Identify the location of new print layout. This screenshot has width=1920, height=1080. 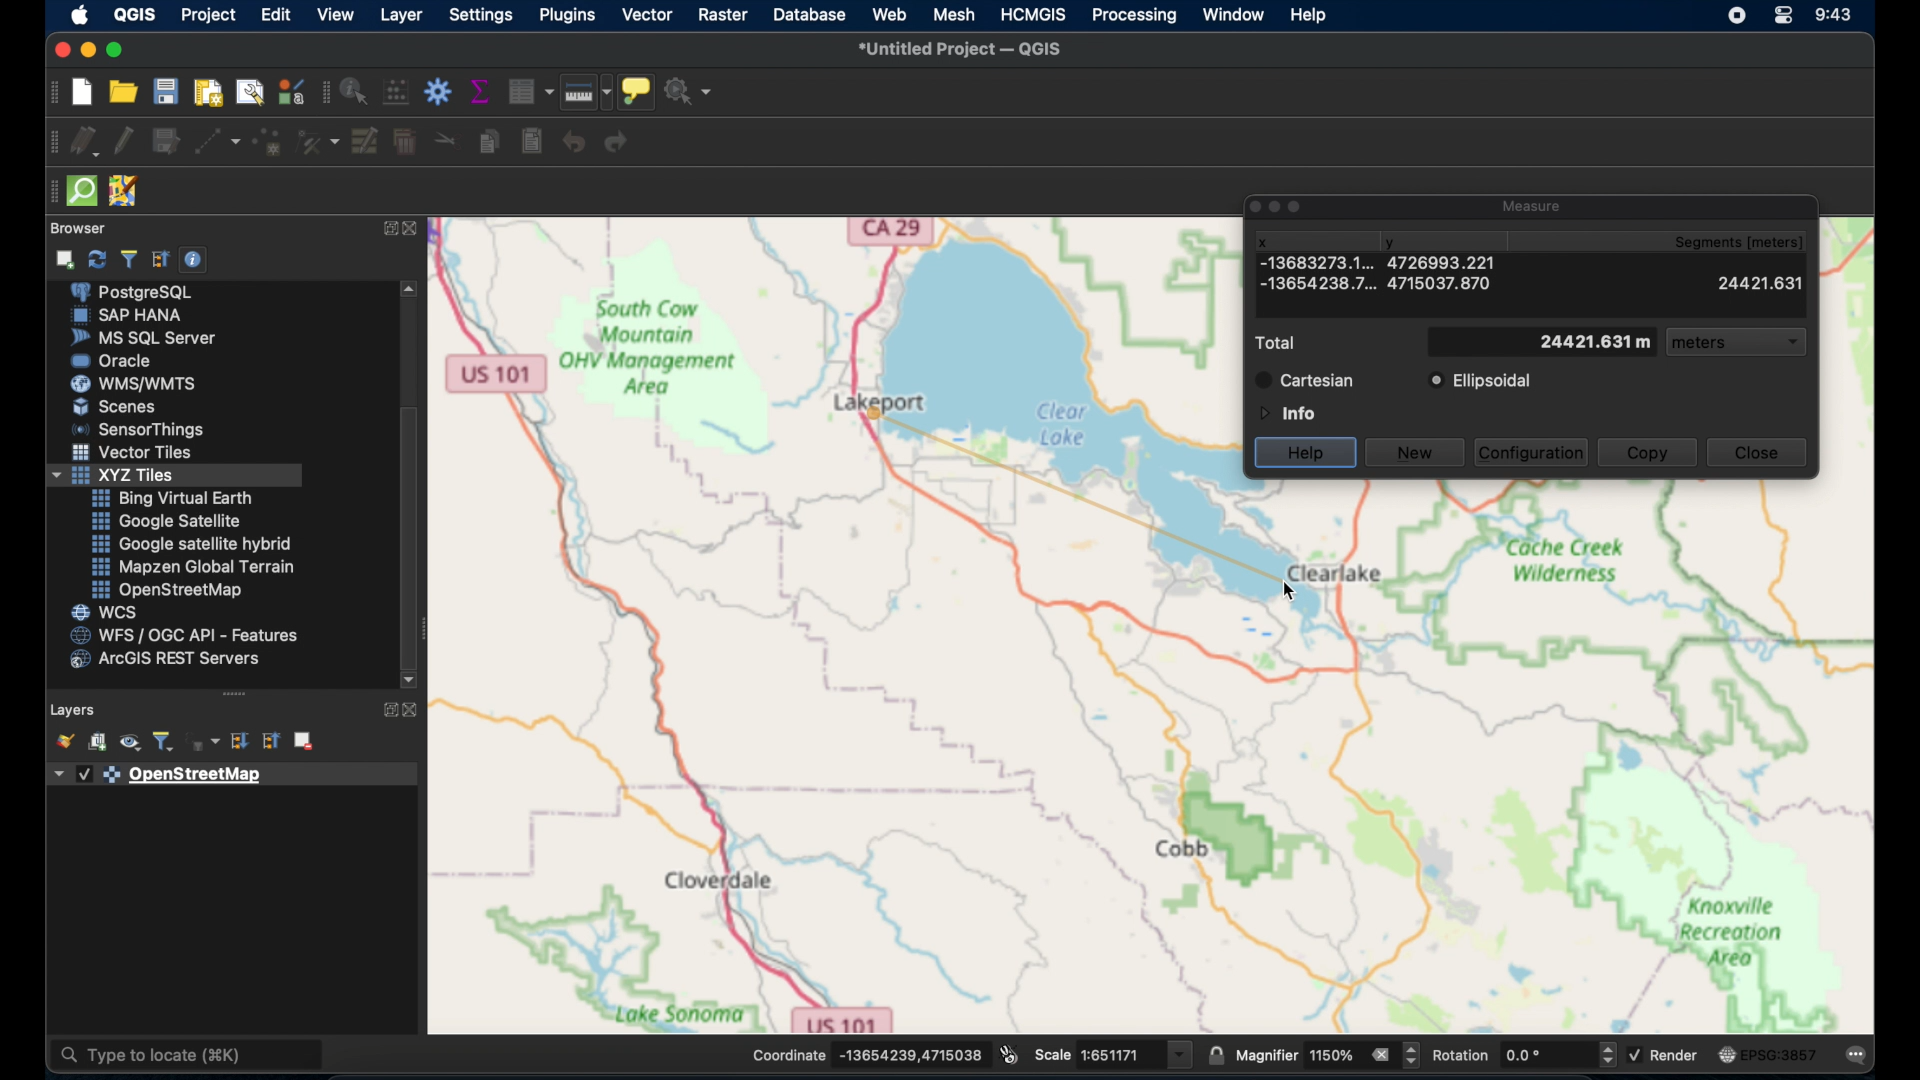
(211, 92).